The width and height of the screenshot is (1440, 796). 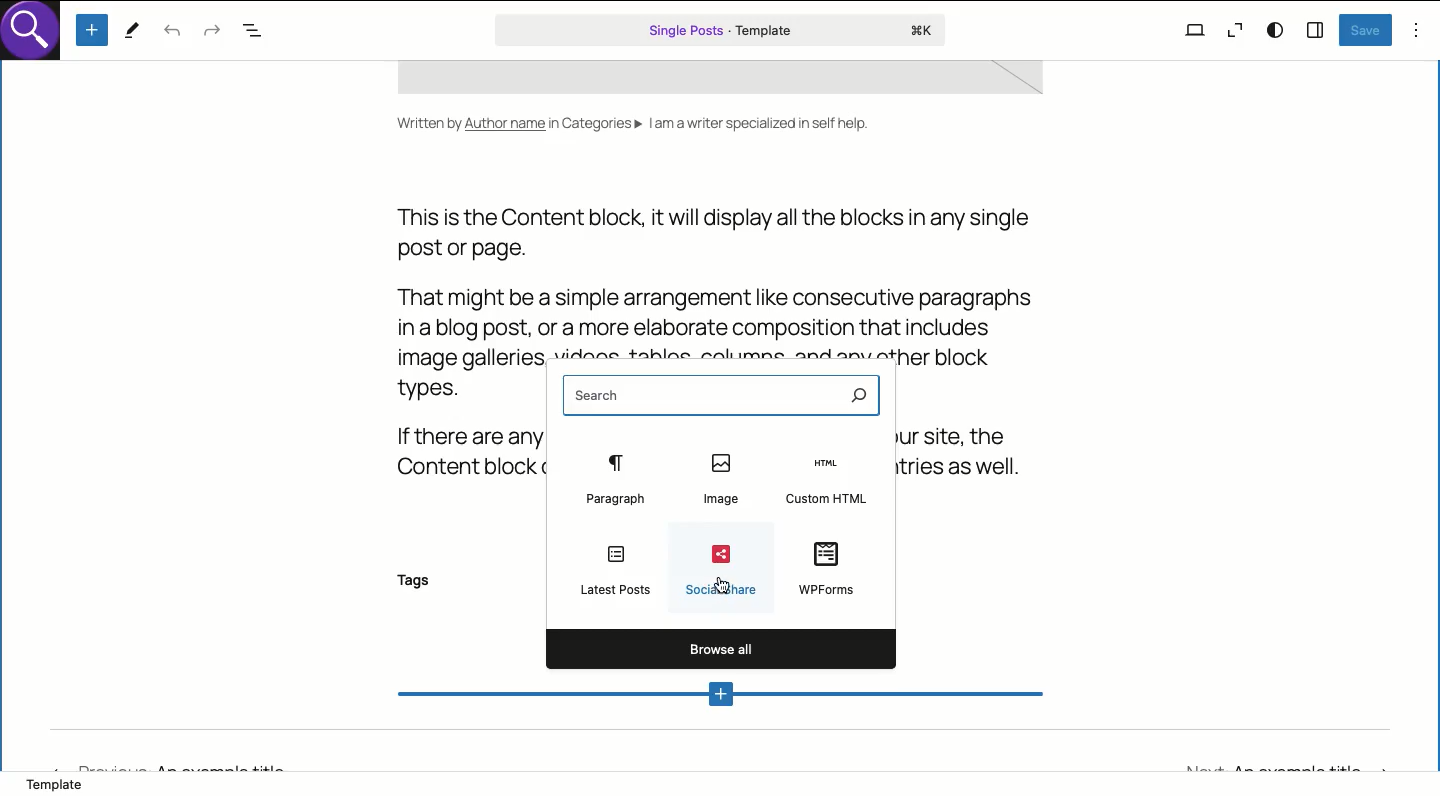 What do you see at coordinates (132, 32) in the screenshot?
I see `Tools` at bounding box center [132, 32].